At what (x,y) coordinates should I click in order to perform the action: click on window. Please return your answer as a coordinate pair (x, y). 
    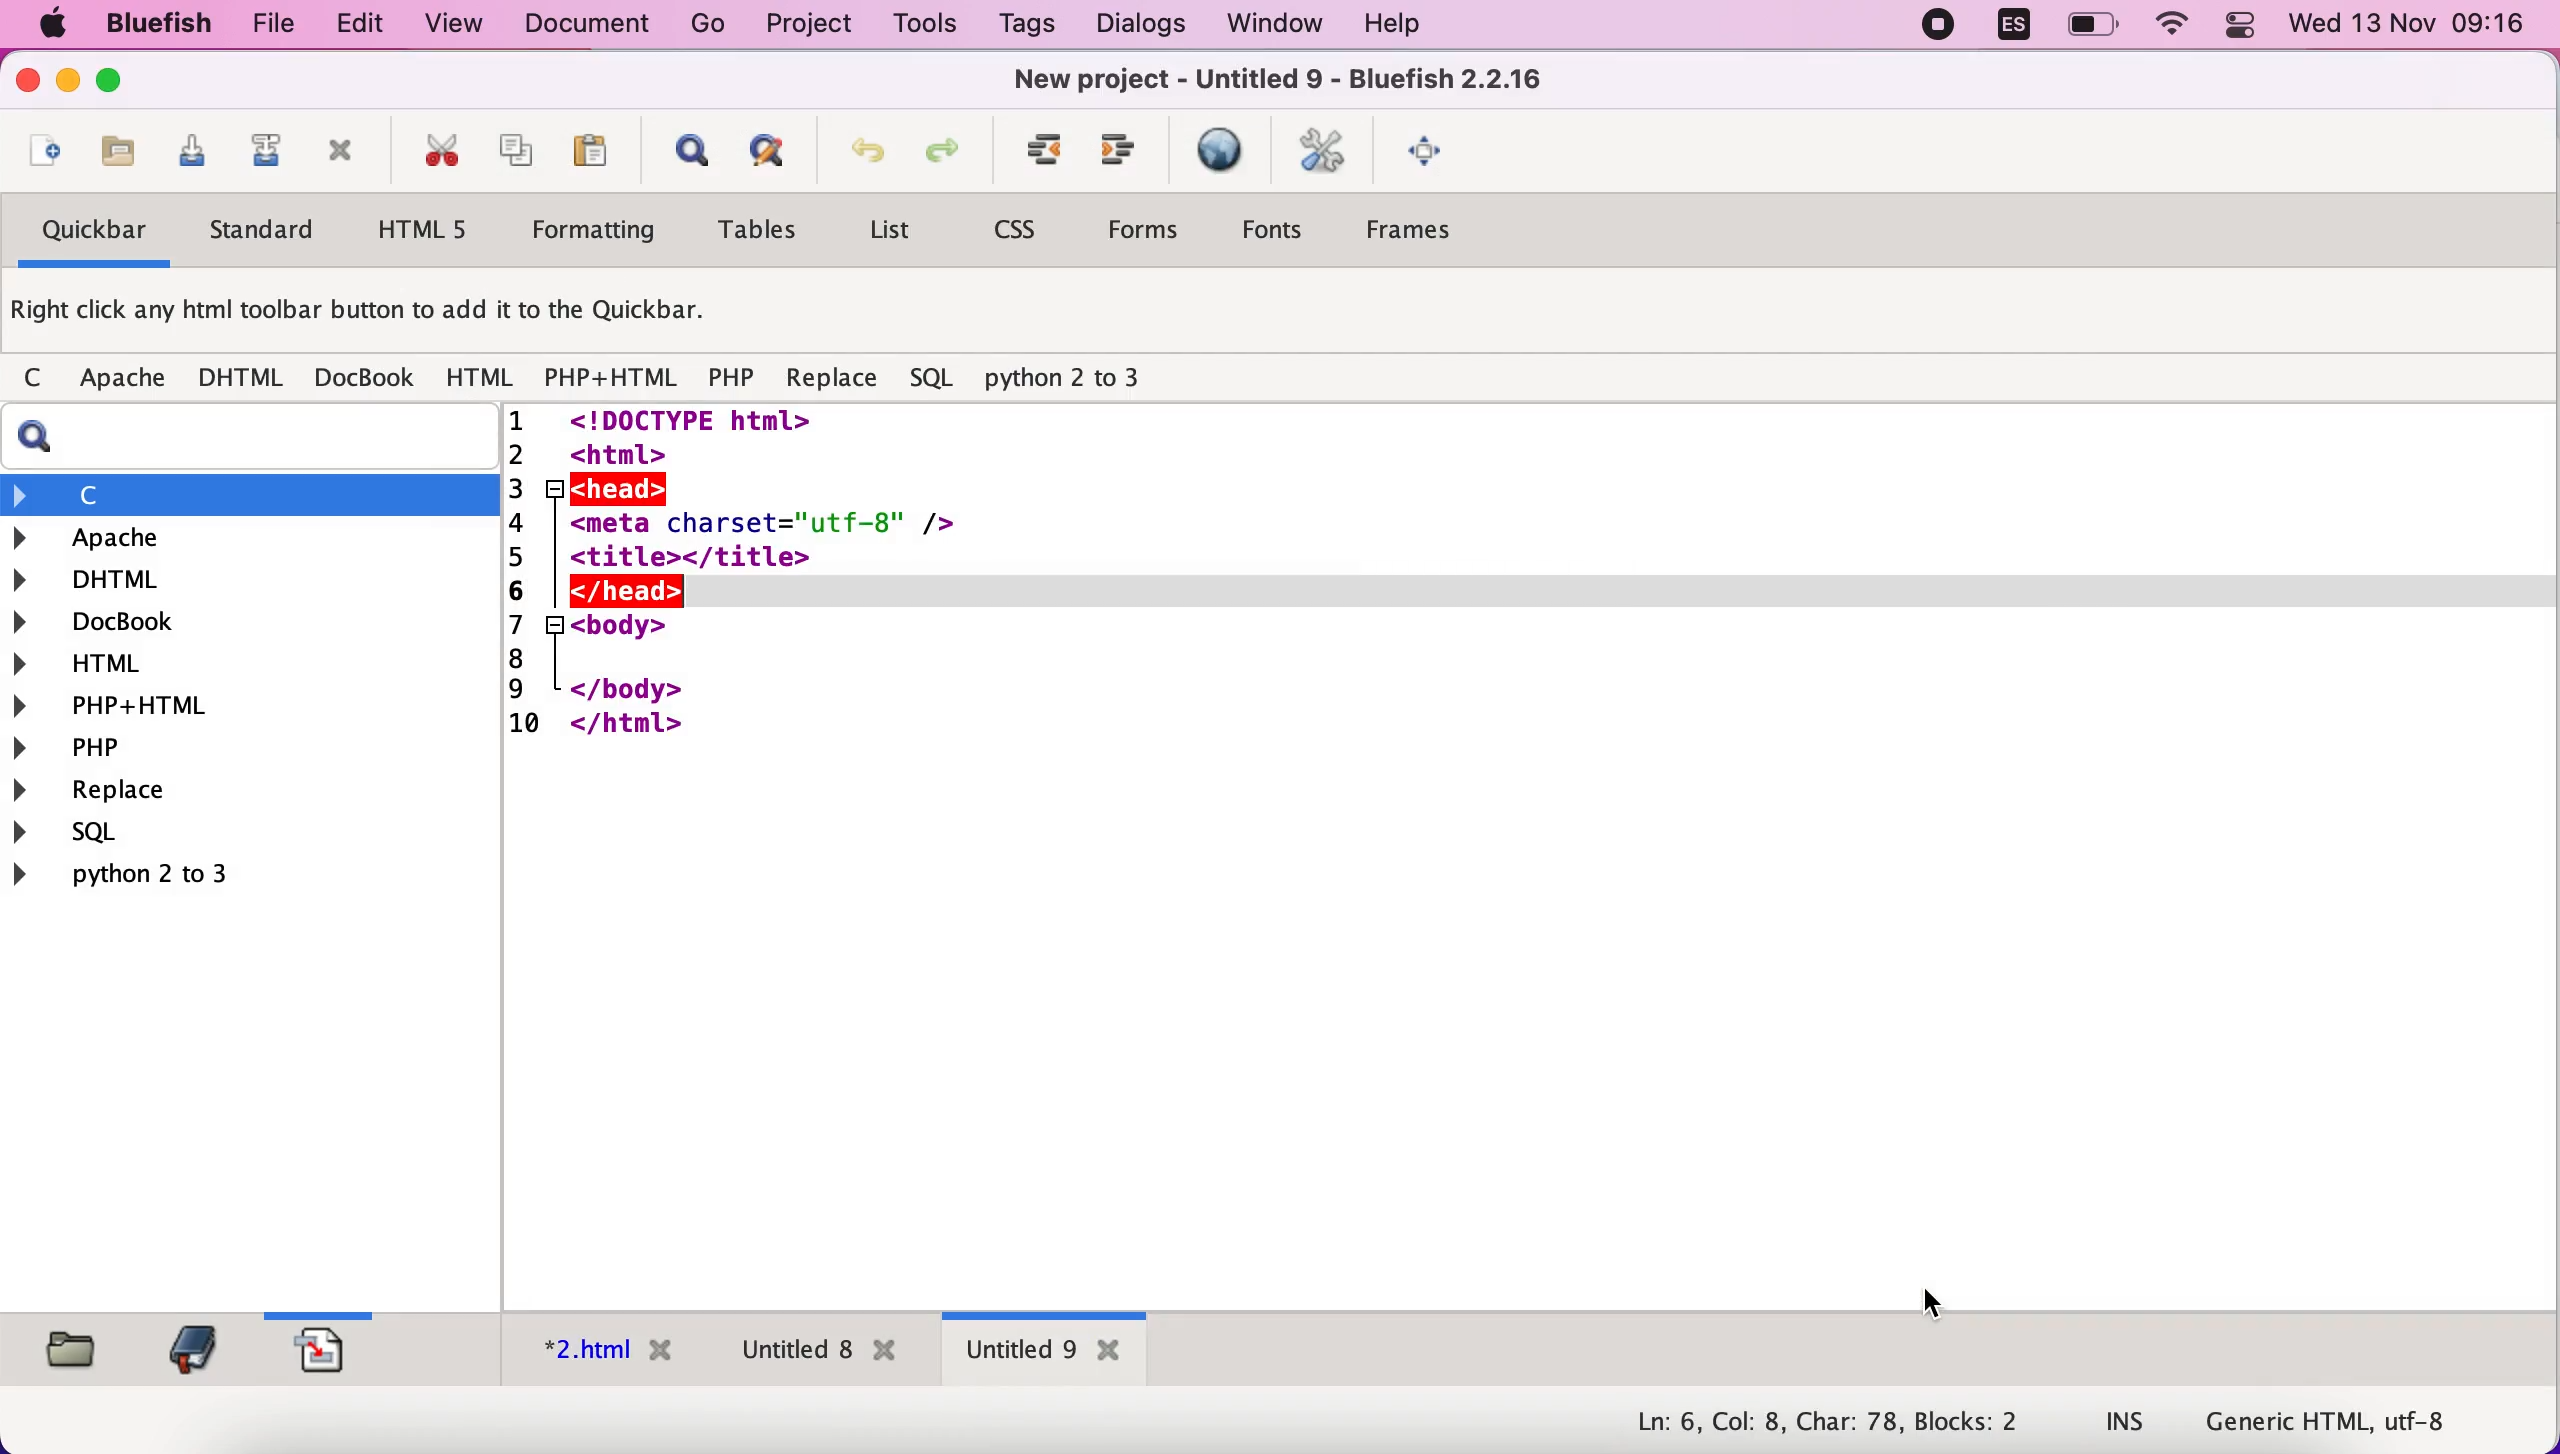
    Looking at the image, I should click on (1267, 24).